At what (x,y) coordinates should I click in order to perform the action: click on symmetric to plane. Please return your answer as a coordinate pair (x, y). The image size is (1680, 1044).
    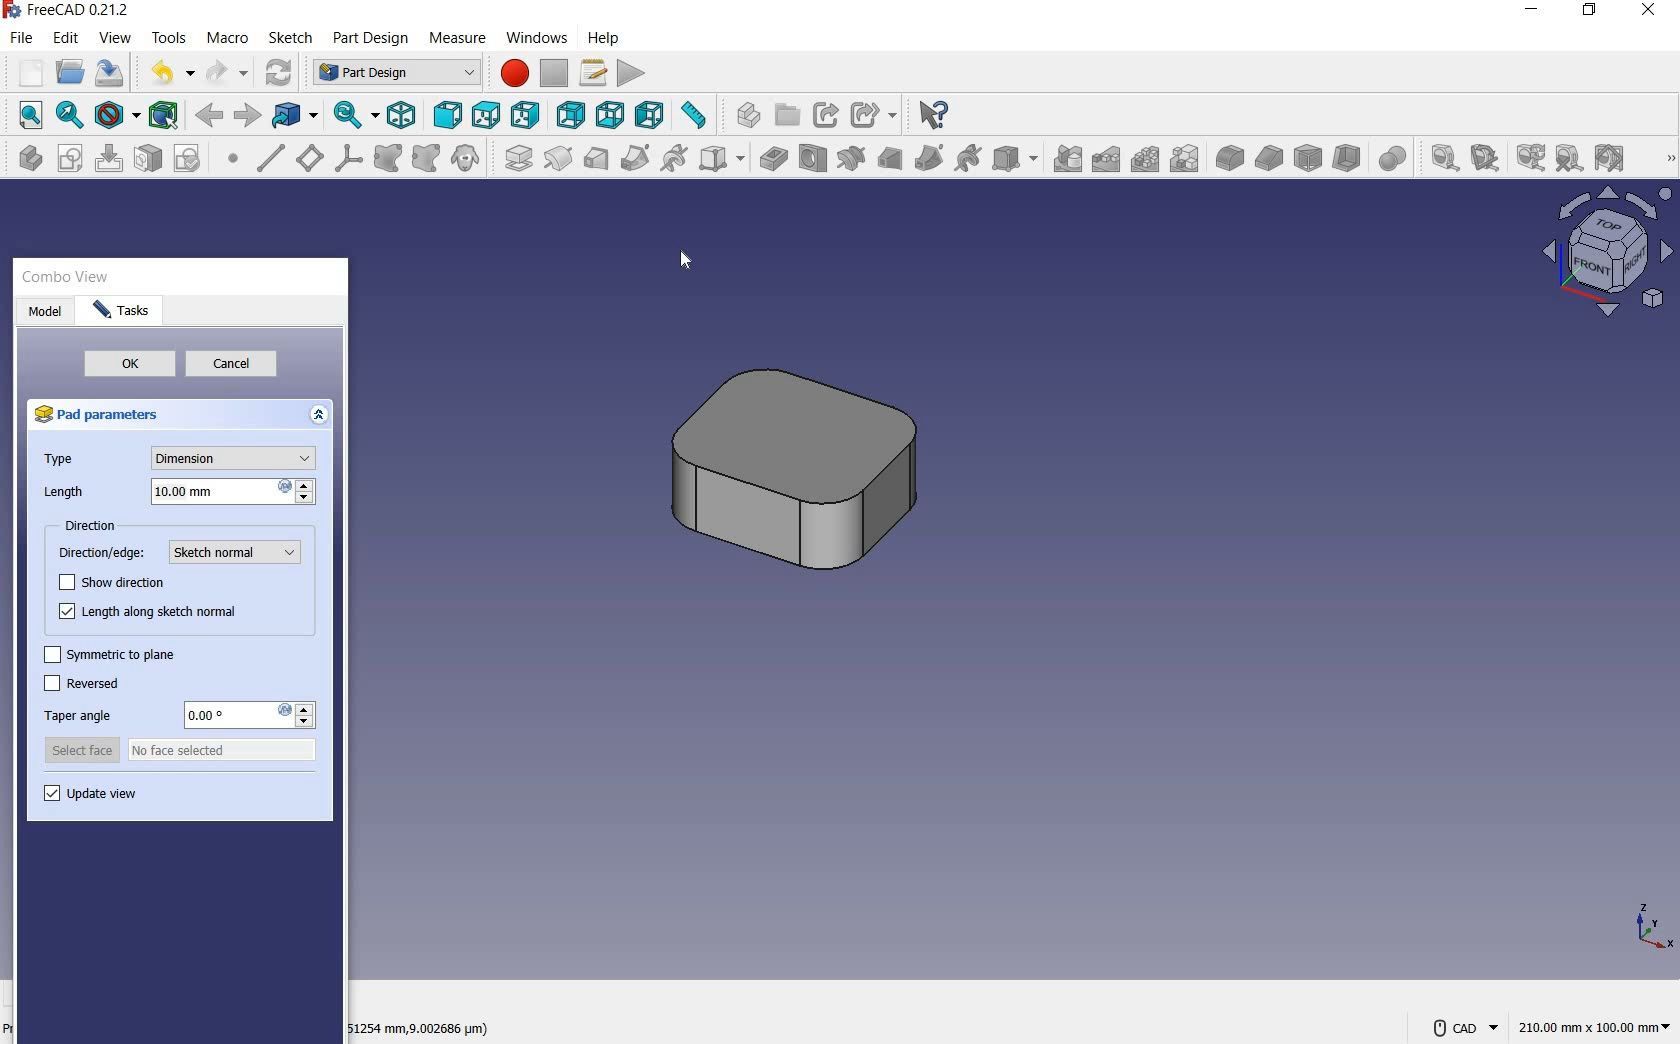
    Looking at the image, I should click on (107, 652).